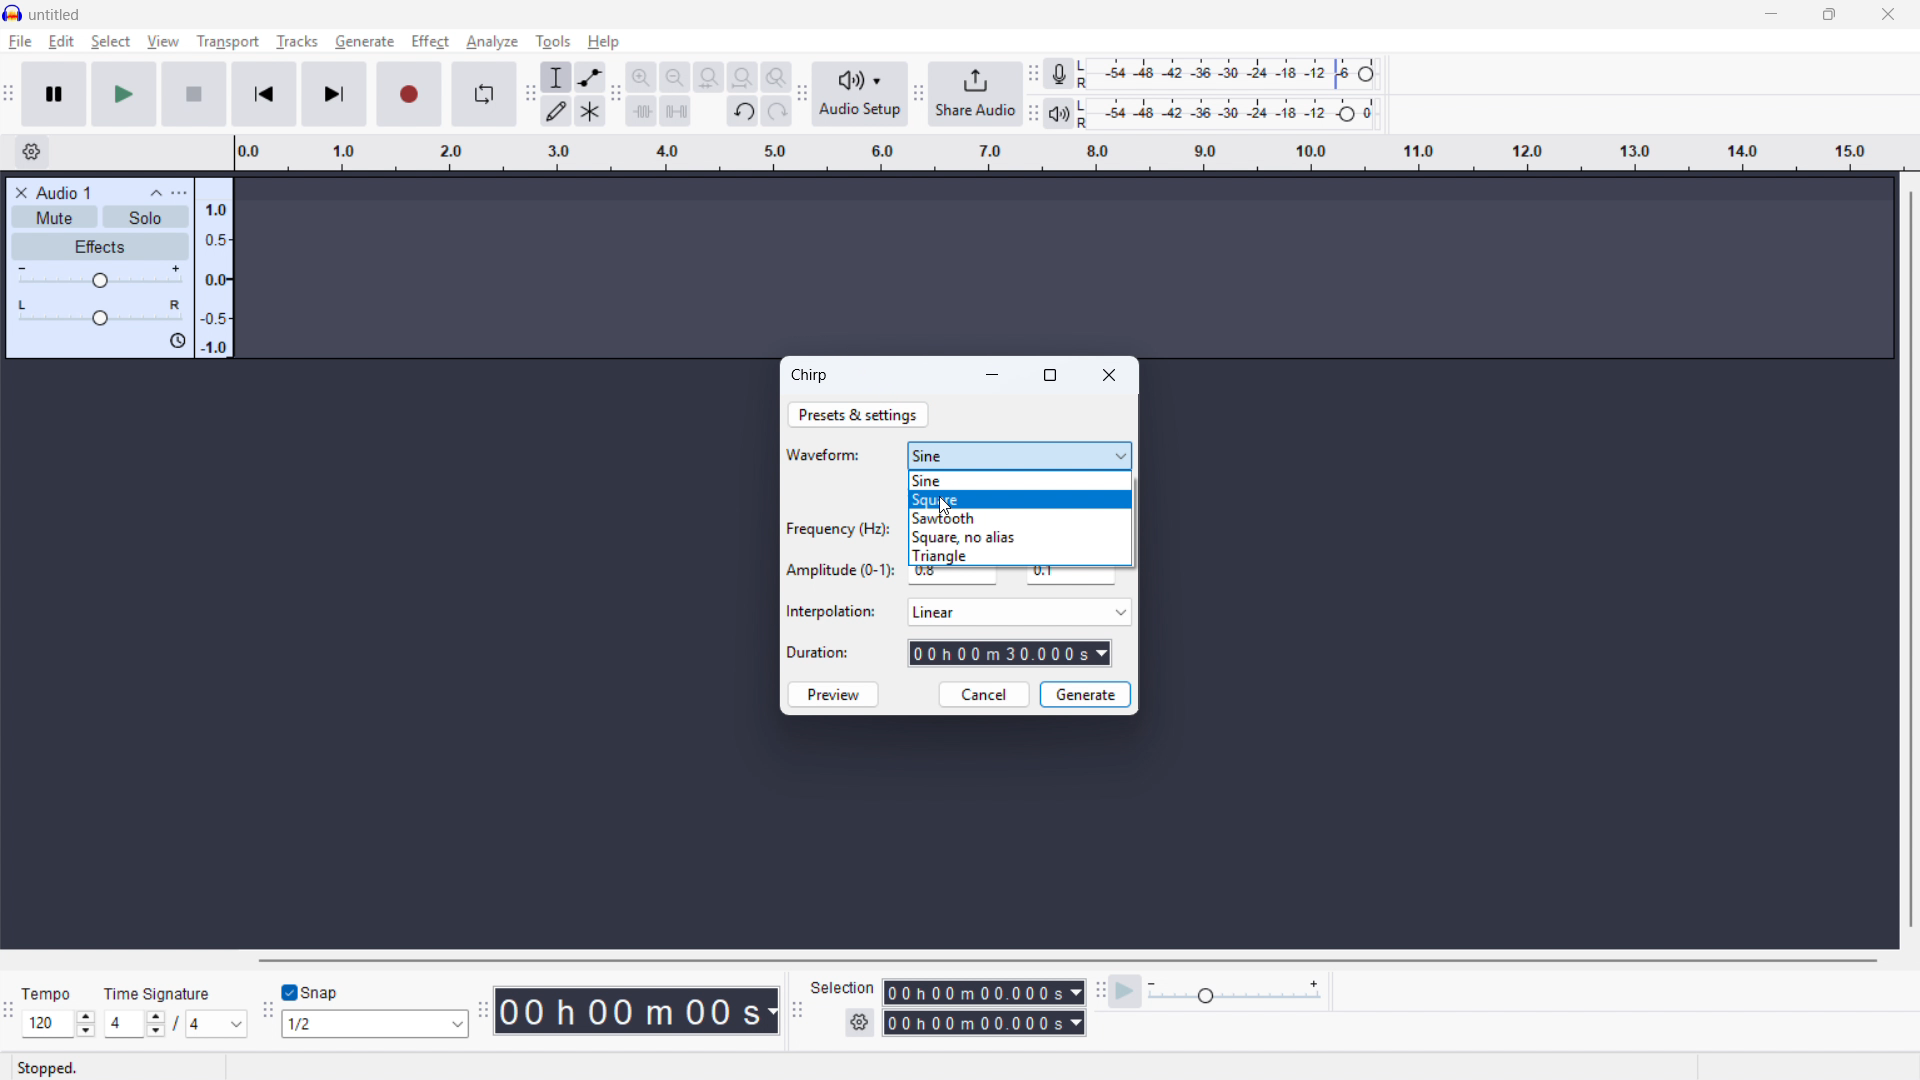 The width and height of the screenshot is (1920, 1080). I want to click on Playback metre , so click(1059, 113).